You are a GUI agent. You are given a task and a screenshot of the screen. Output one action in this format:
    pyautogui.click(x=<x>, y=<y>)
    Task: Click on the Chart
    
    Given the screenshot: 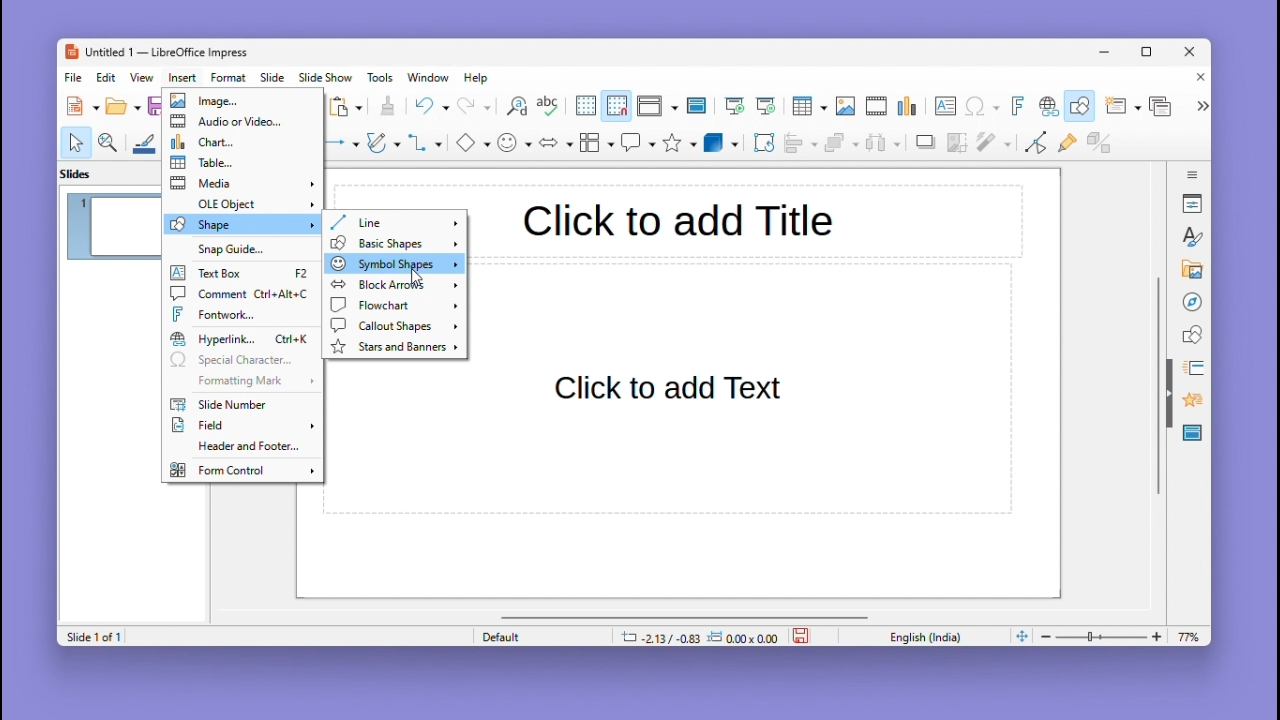 What is the action you would take?
    pyautogui.click(x=909, y=107)
    